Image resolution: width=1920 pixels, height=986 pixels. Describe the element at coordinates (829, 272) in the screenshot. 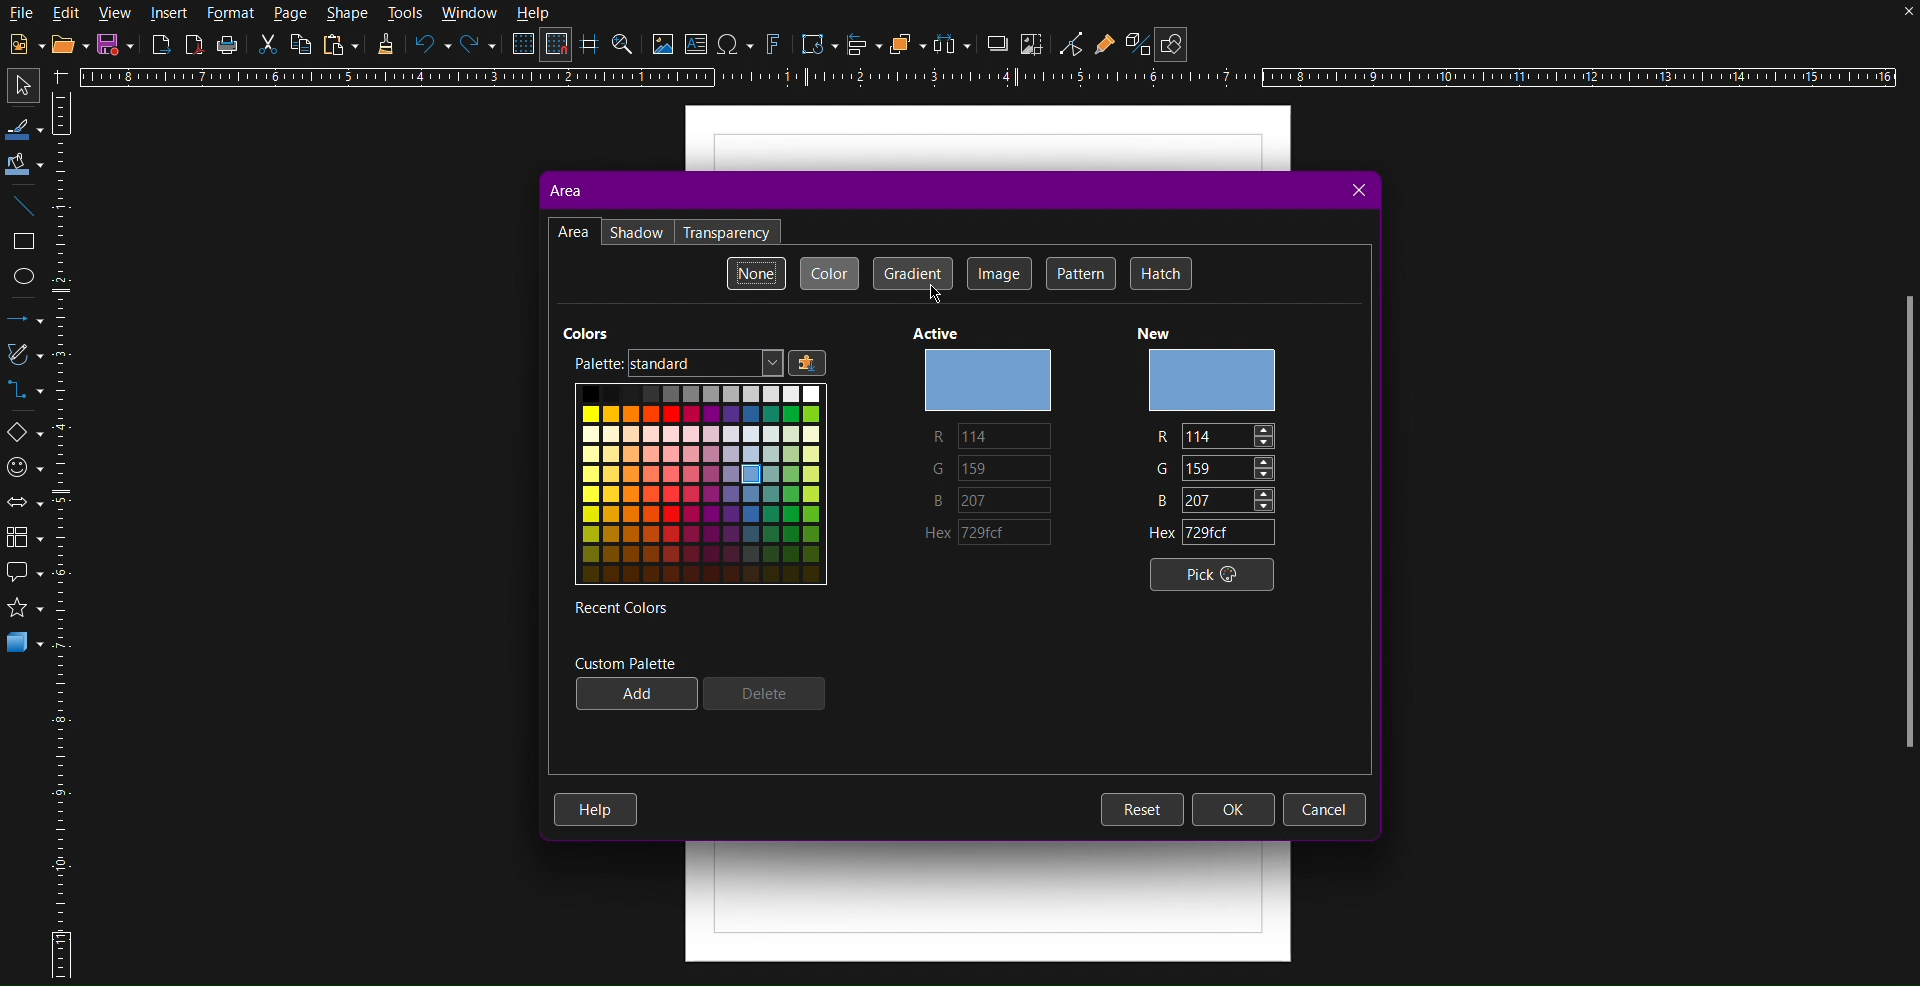

I see `Color` at that location.